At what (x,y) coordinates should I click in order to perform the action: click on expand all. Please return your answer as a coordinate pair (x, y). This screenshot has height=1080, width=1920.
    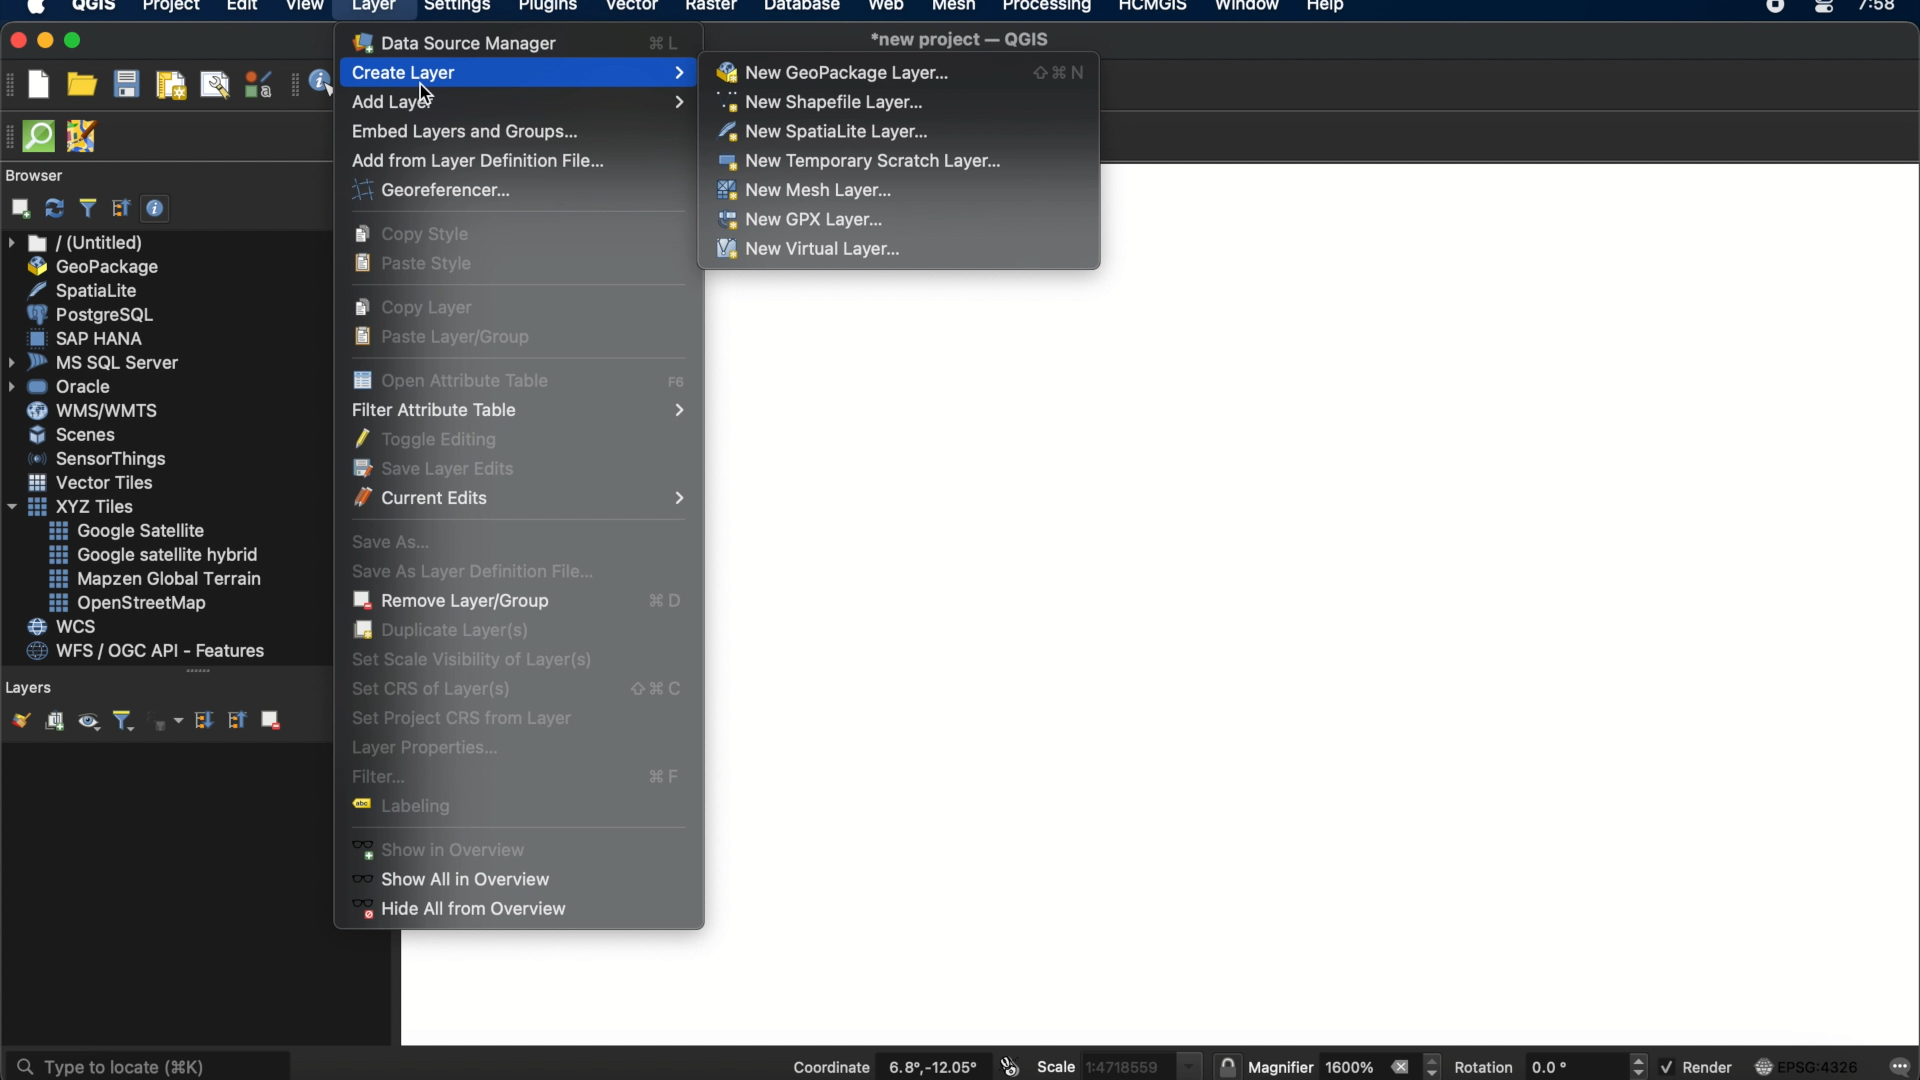
    Looking at the image, I should click on (201, 721).